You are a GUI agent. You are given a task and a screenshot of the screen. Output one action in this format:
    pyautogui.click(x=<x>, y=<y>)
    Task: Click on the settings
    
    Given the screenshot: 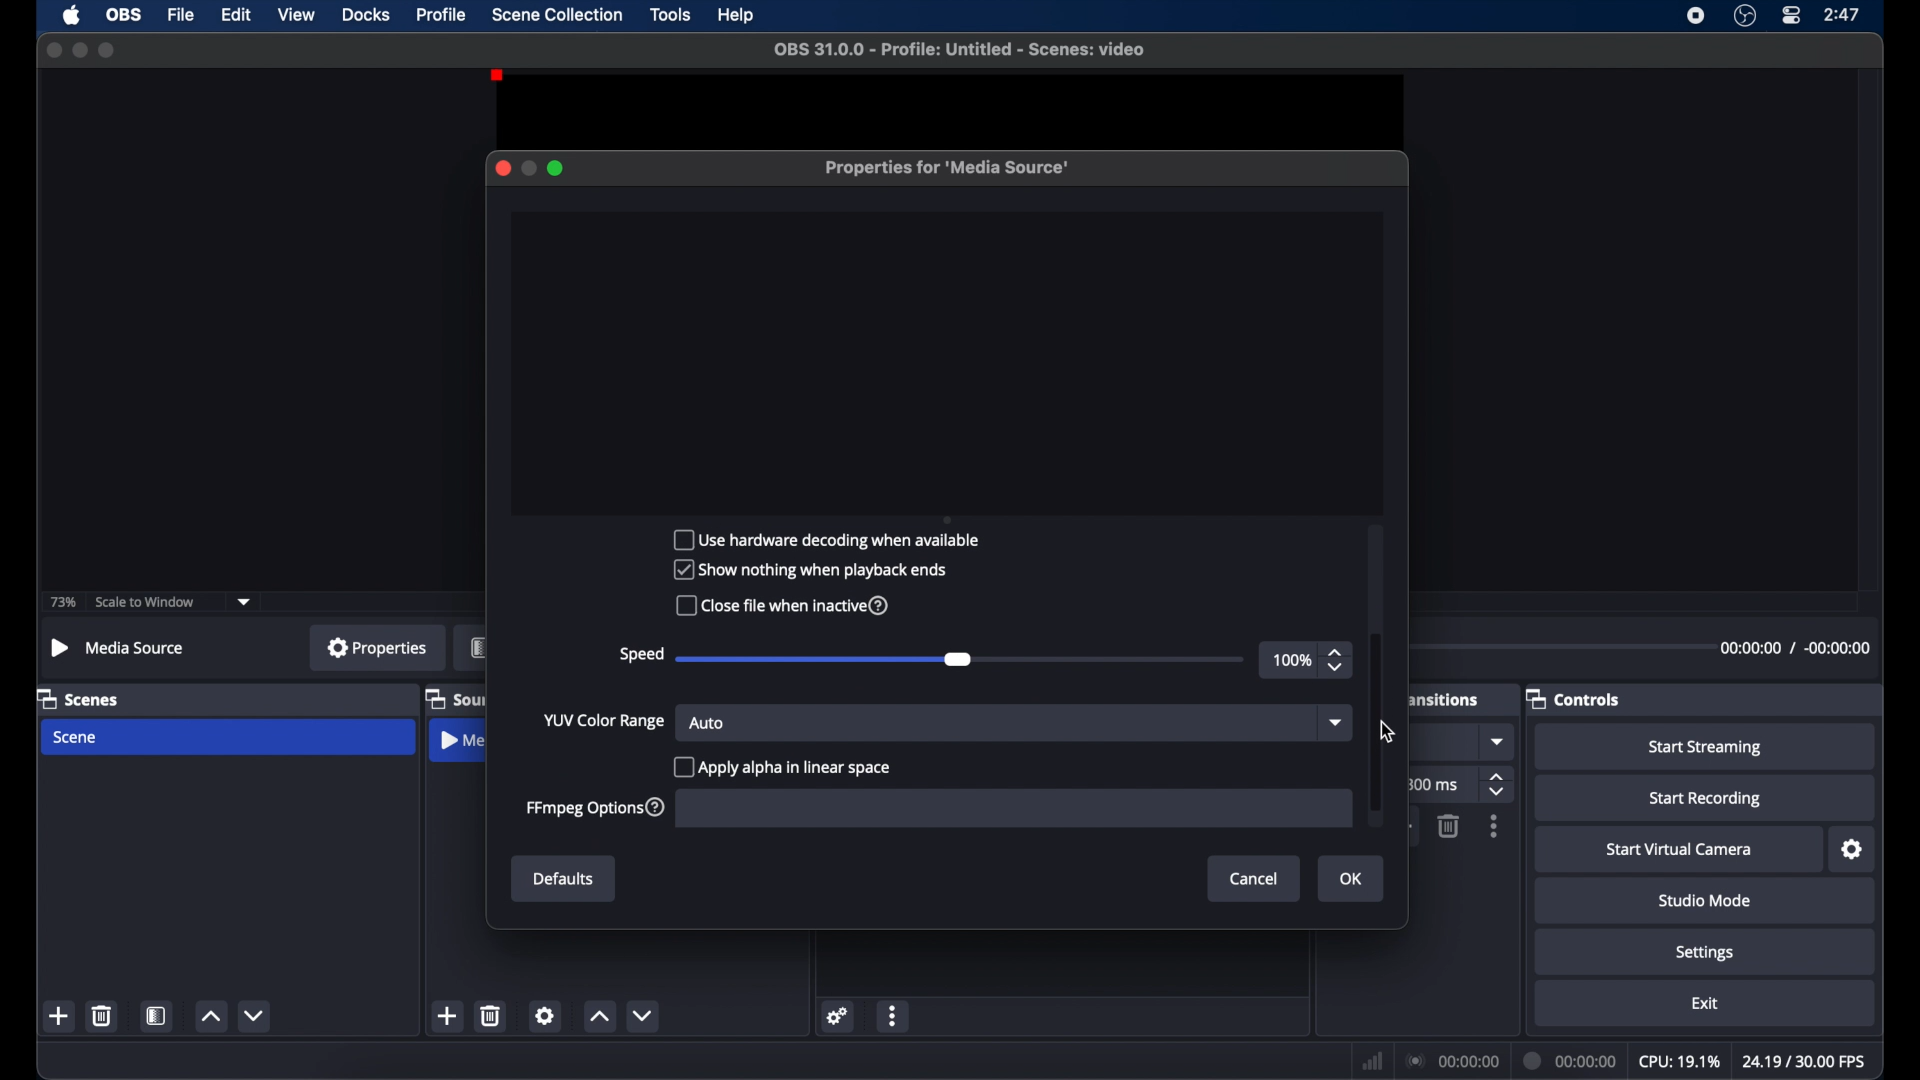 What is the action you would take?
    pyautogui.click(x=1705, y=954)
    